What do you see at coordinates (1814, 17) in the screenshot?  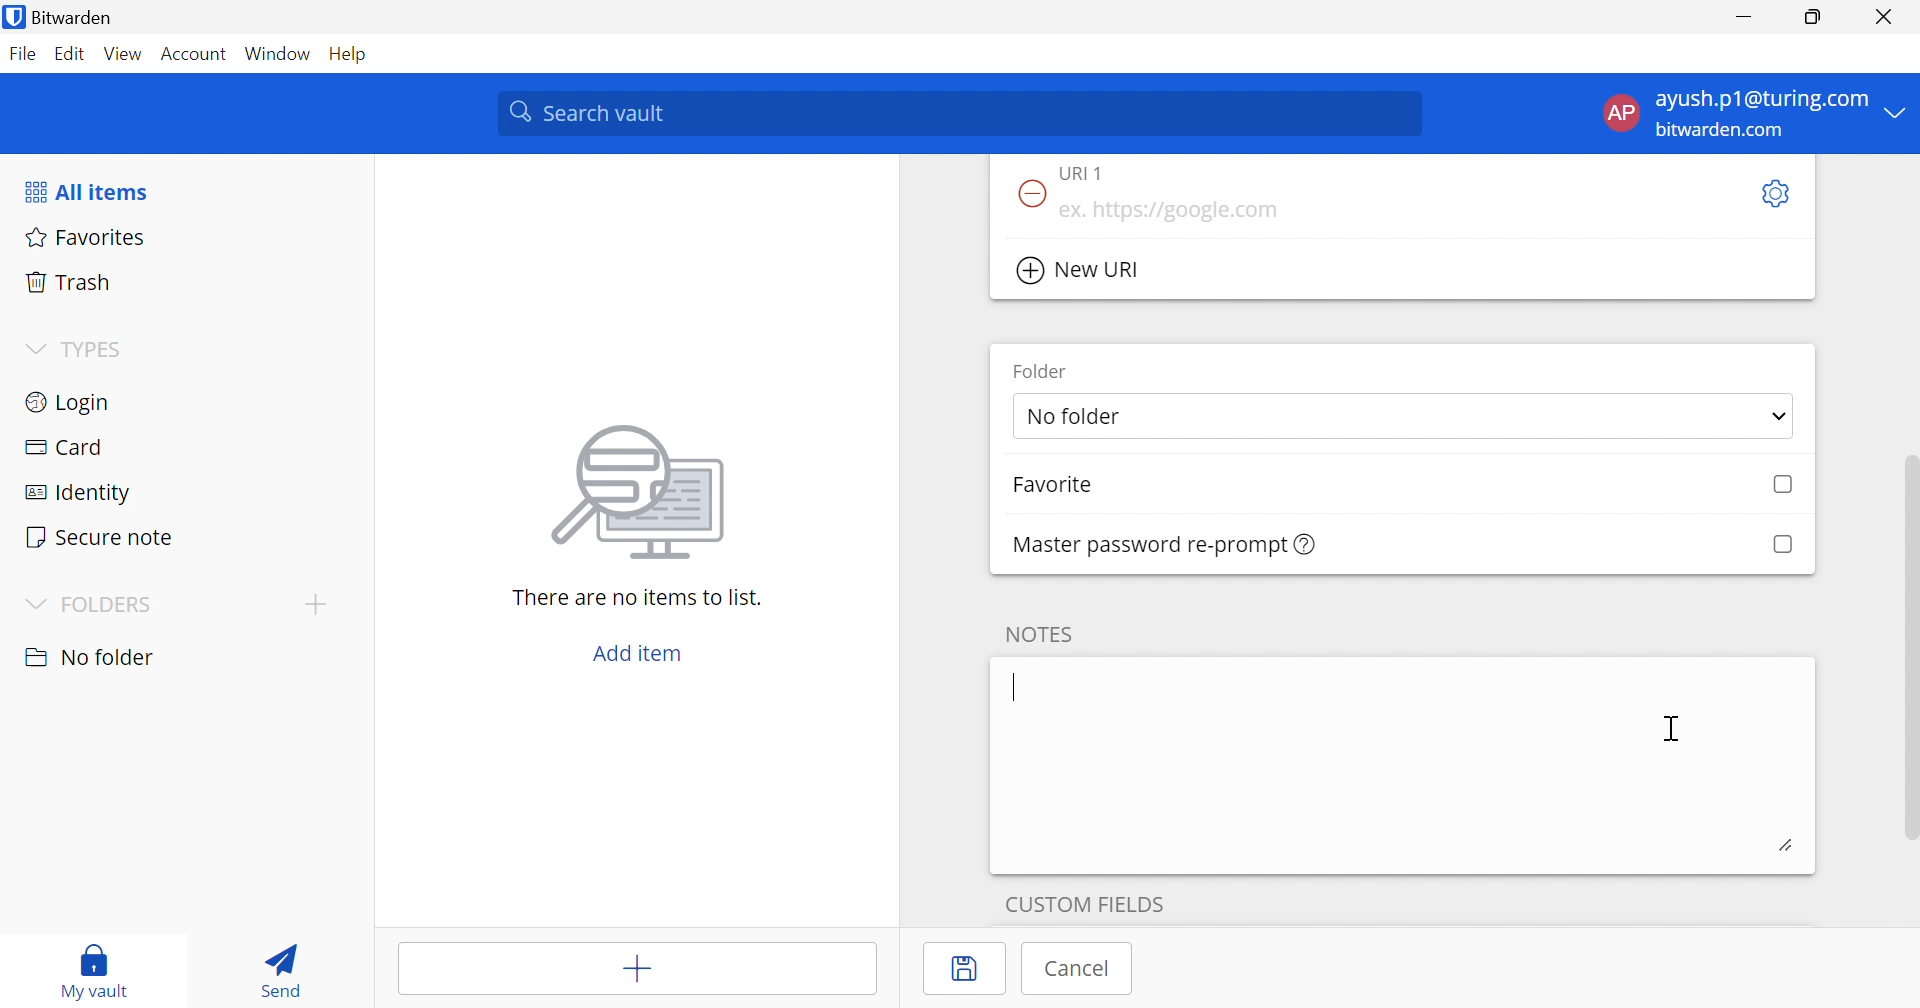 I see `Restore Down` at bounding box center [1814, 17].